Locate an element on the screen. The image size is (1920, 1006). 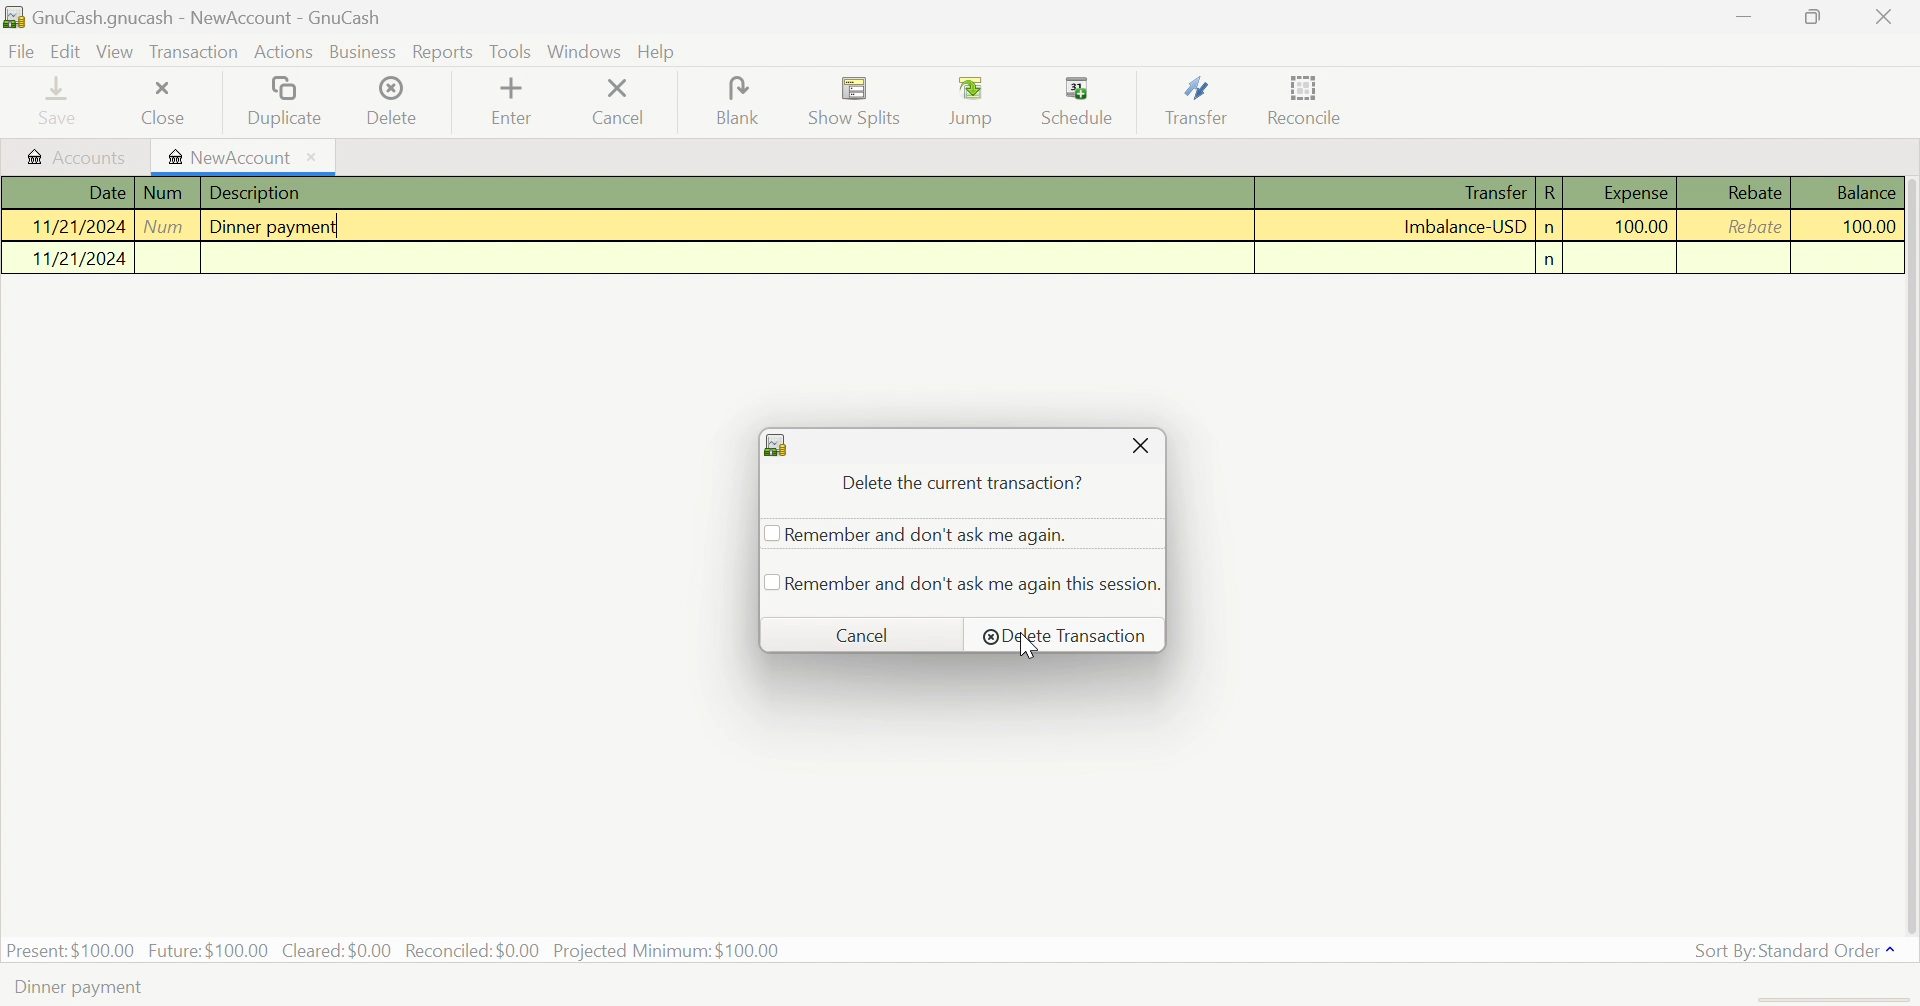
Description is located at coordinates (253, 193).